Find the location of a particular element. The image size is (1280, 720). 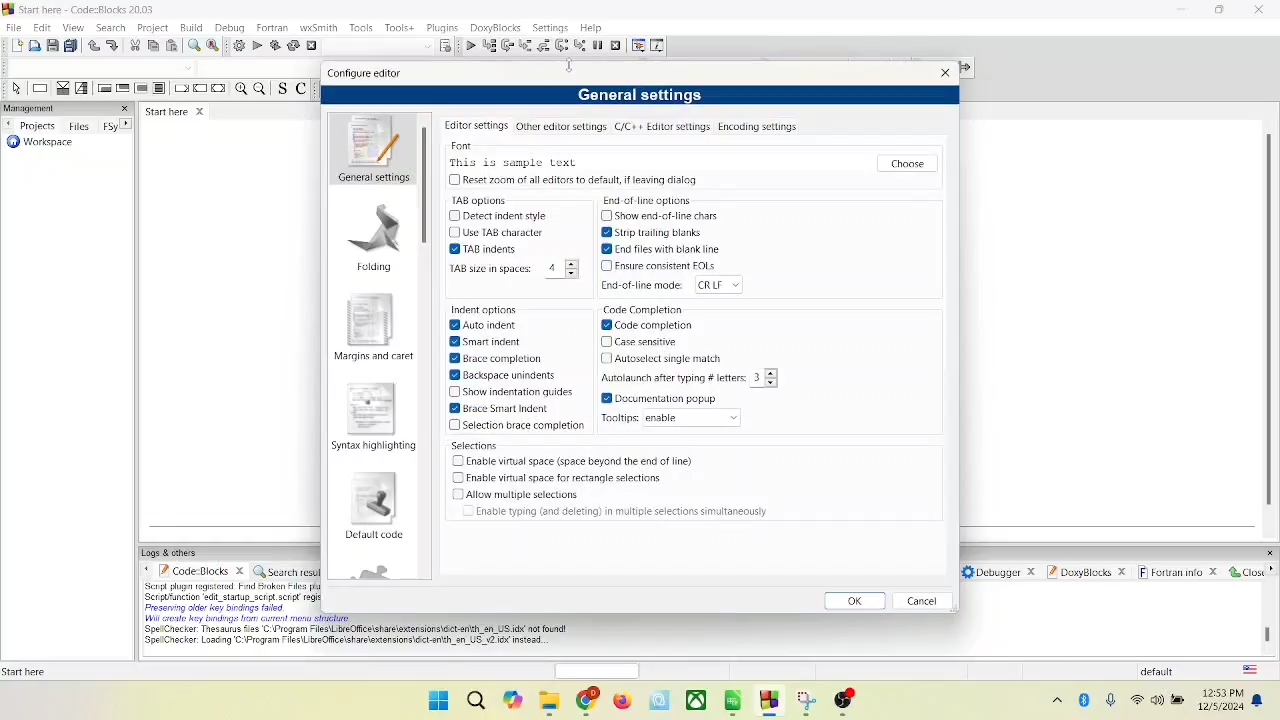

scroll bar is located at coordinates (1266, 616).